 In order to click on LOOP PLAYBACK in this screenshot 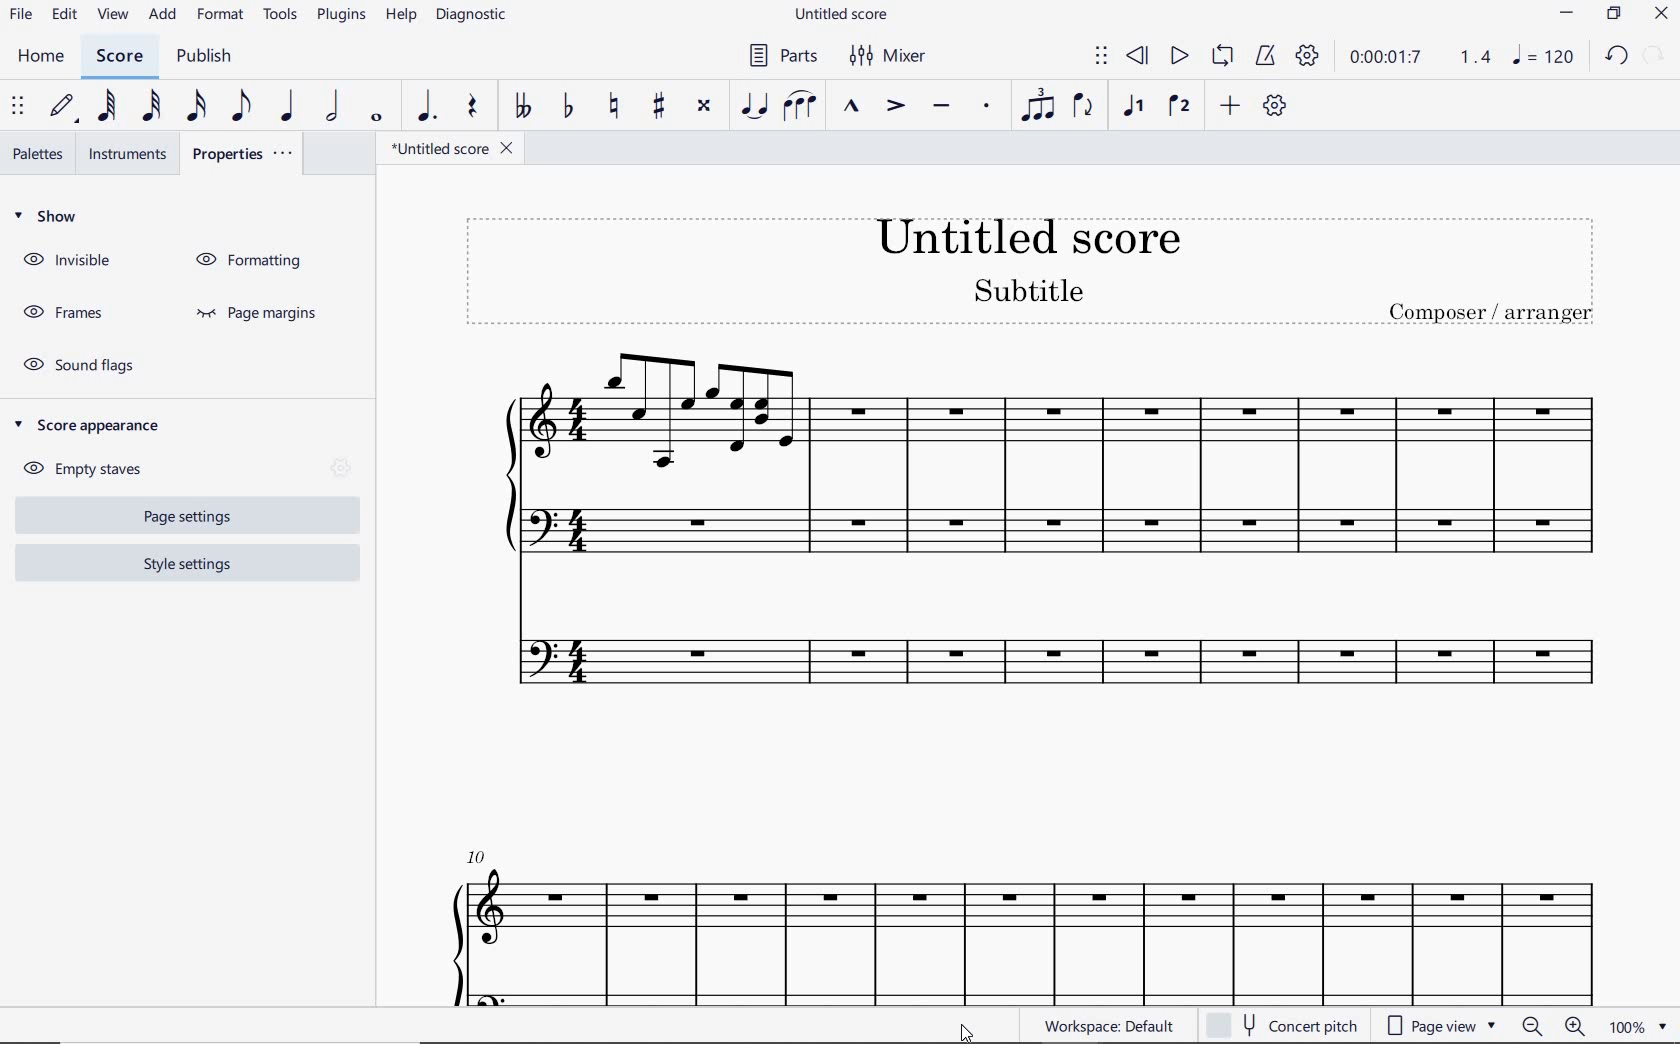, I will do `click(1222, 58)`.